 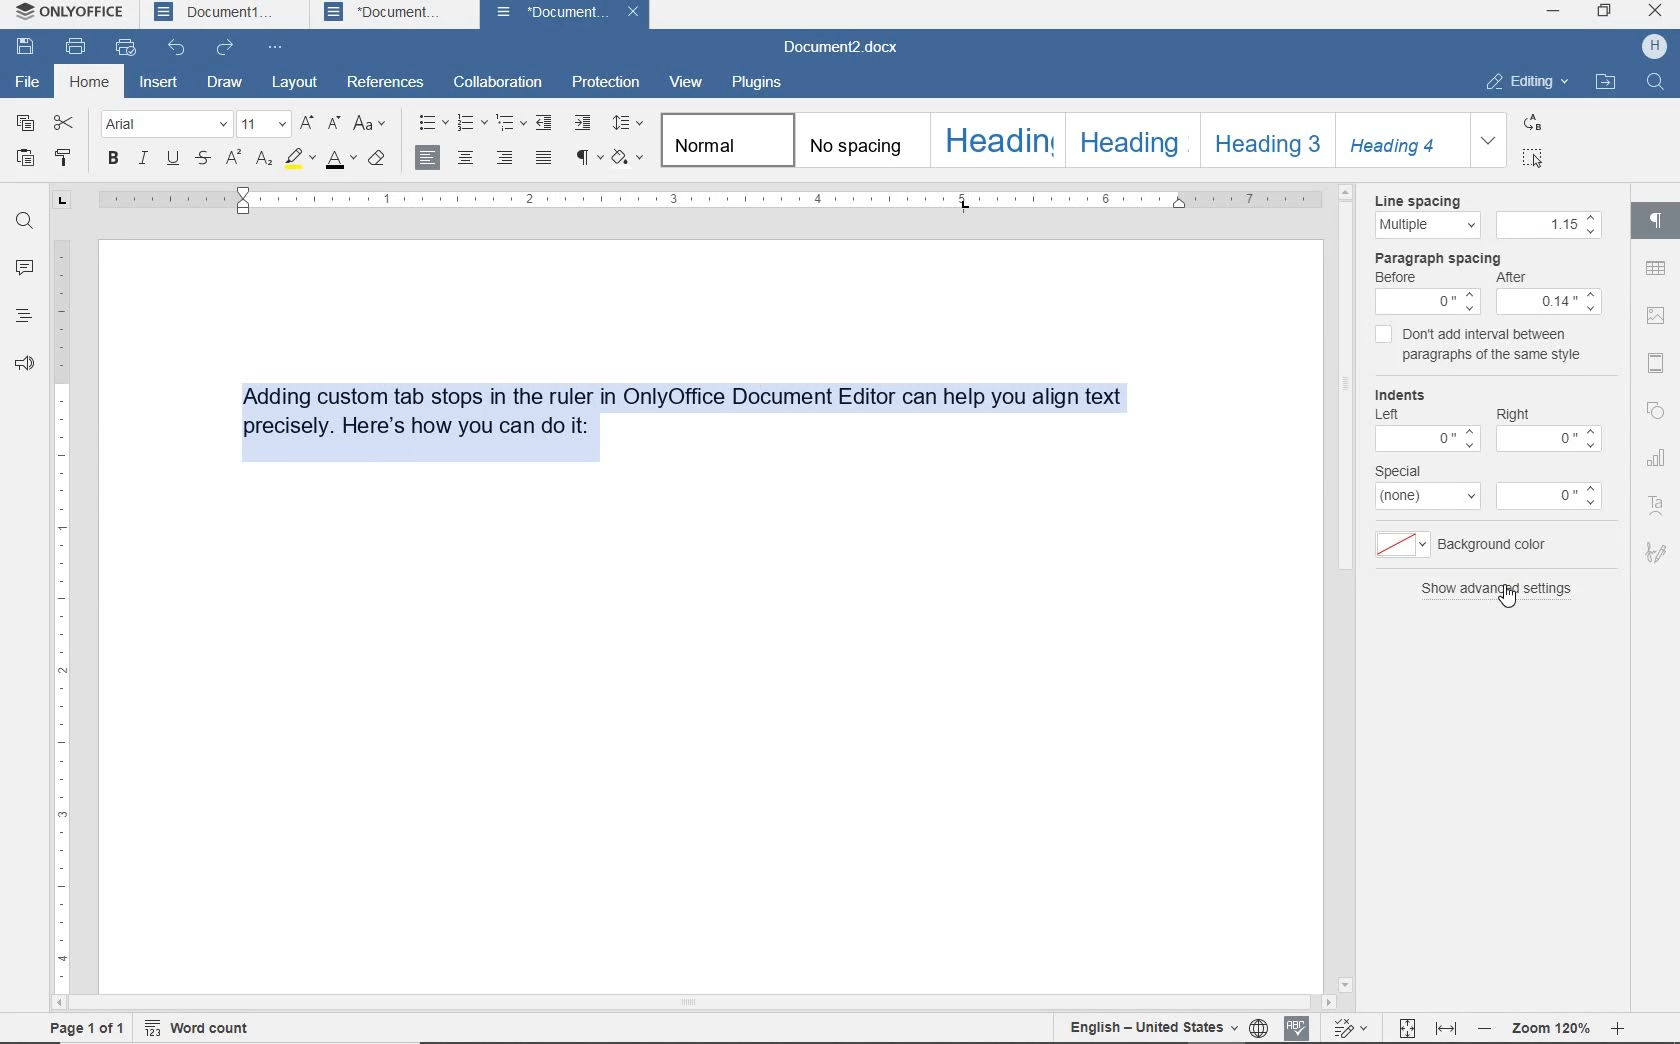 I want to click on menu, so click(x=1428, y=498).